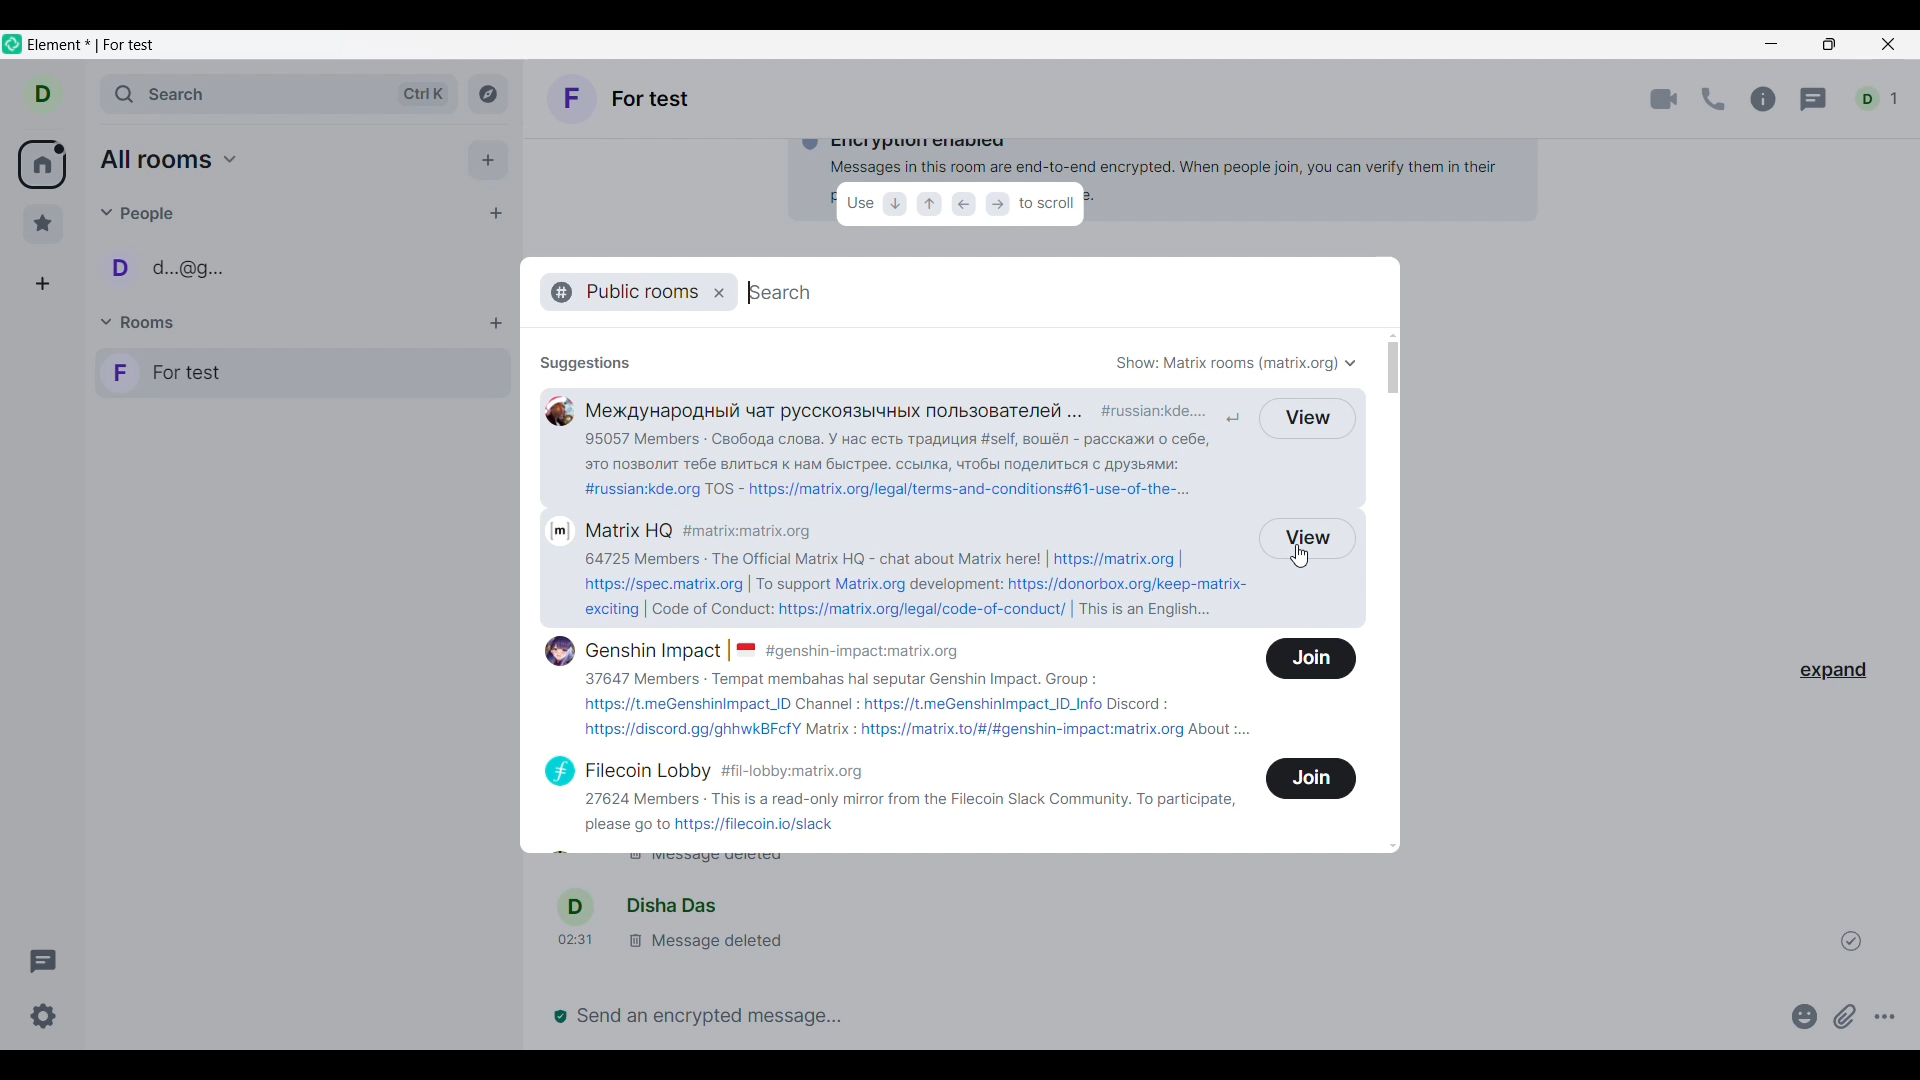  What do you see at coordinates (1311, 539) in the screenshot?
I see `view respective room` at bounding box center [1311, 539].